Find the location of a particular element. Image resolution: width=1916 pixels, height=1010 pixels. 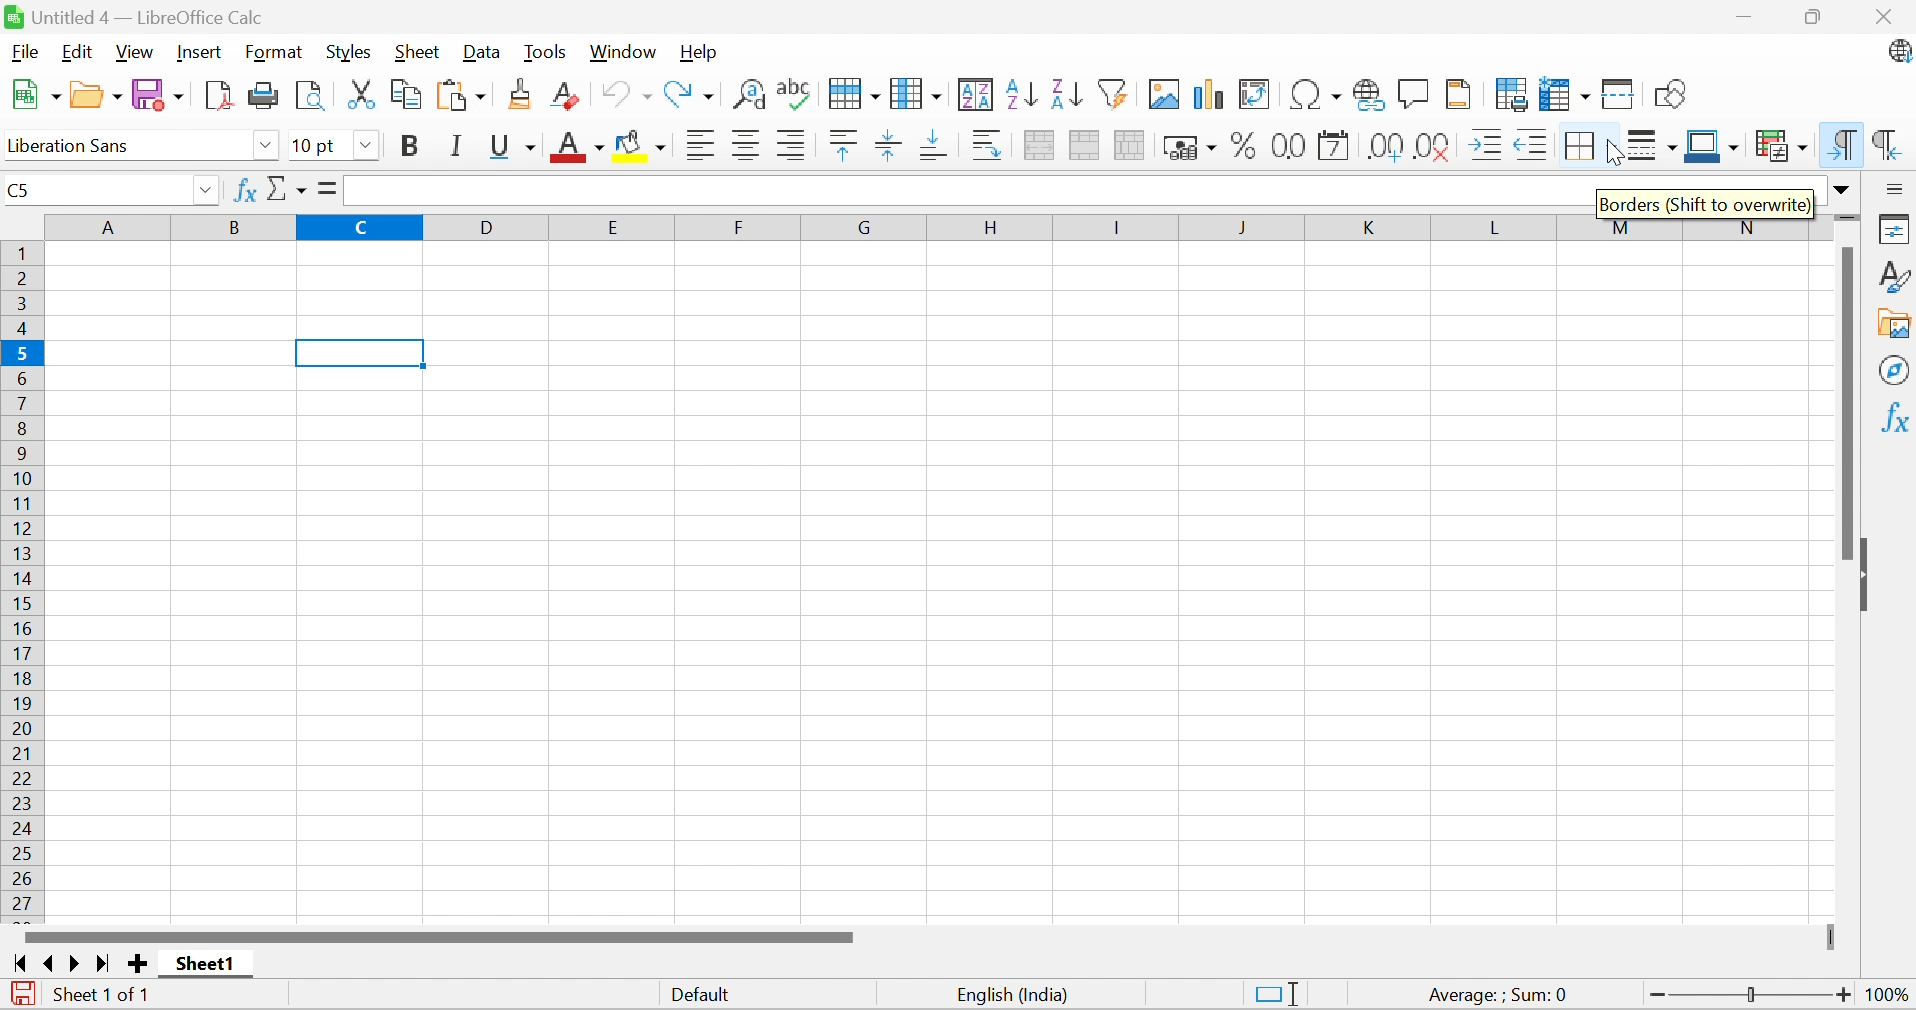

Insert or edit pivot table is located at coordinates (1256, 95).